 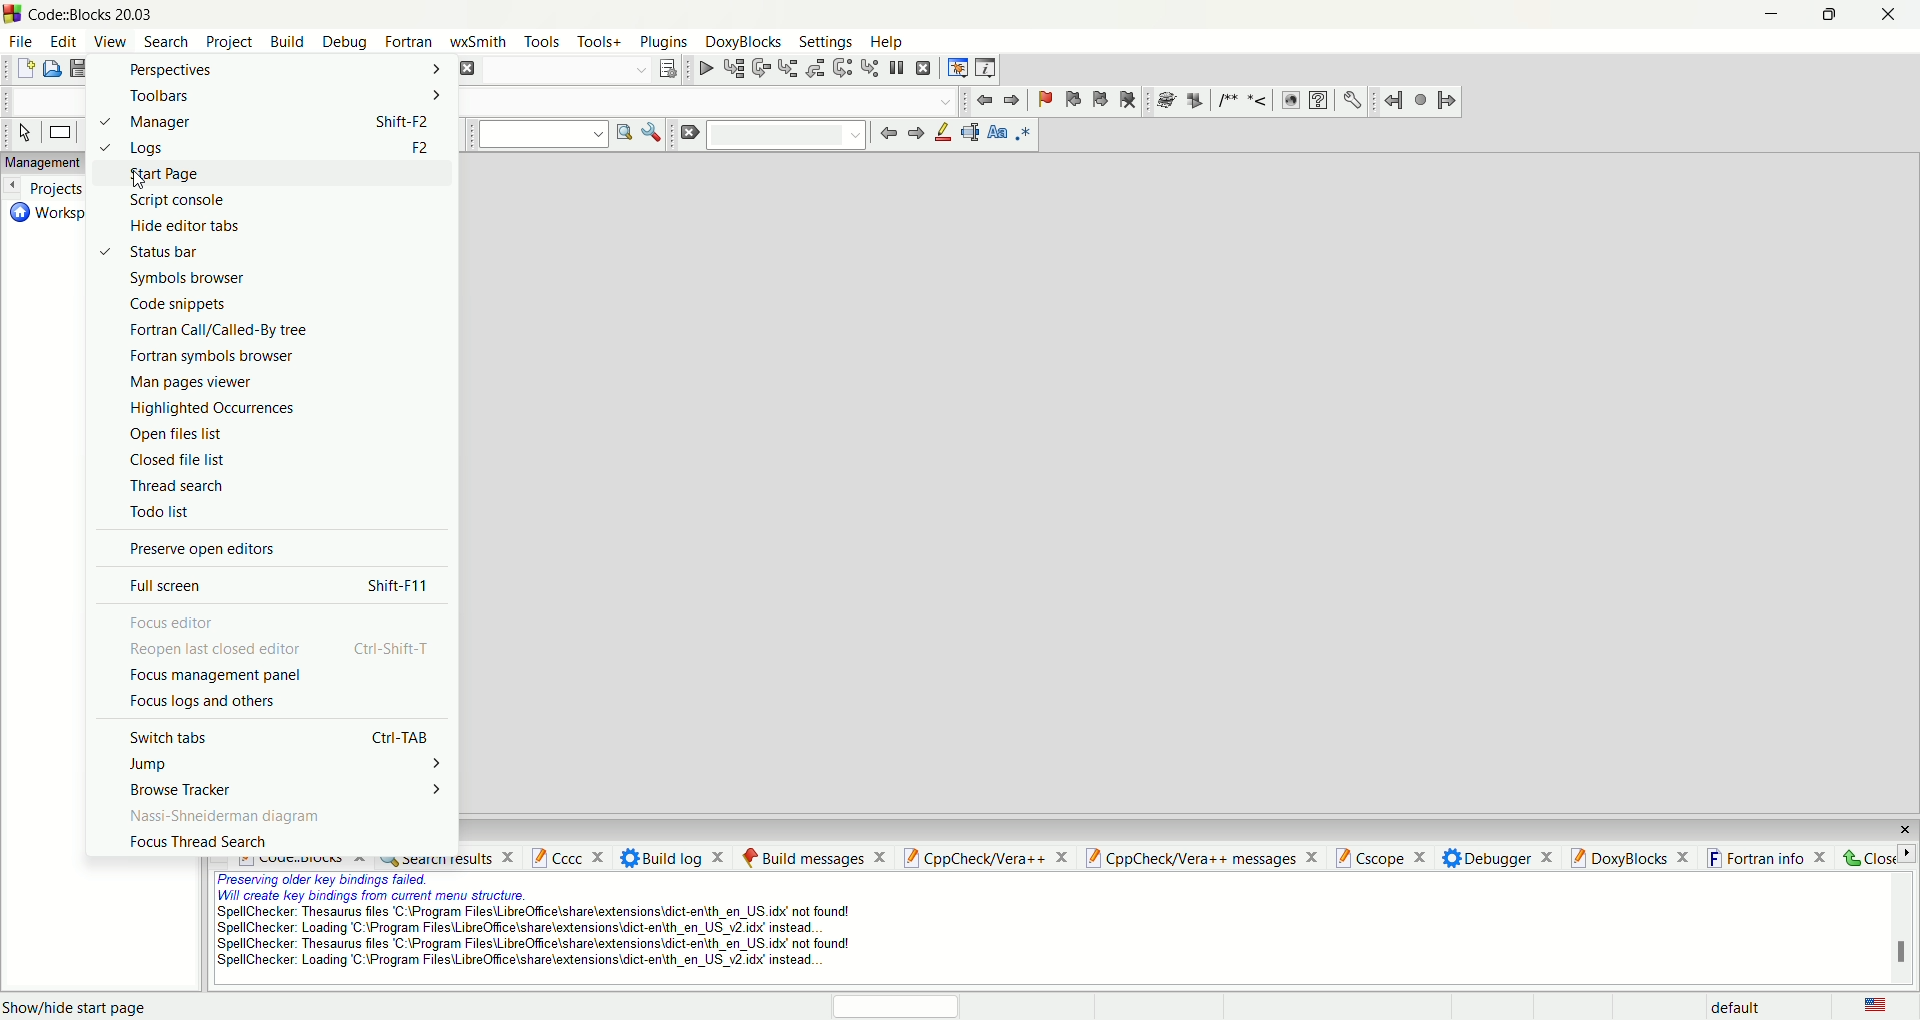 What do you see at coordinates (956, 67) in the screenshot?
I see `debugging windows` at bounding box center [956, 67].